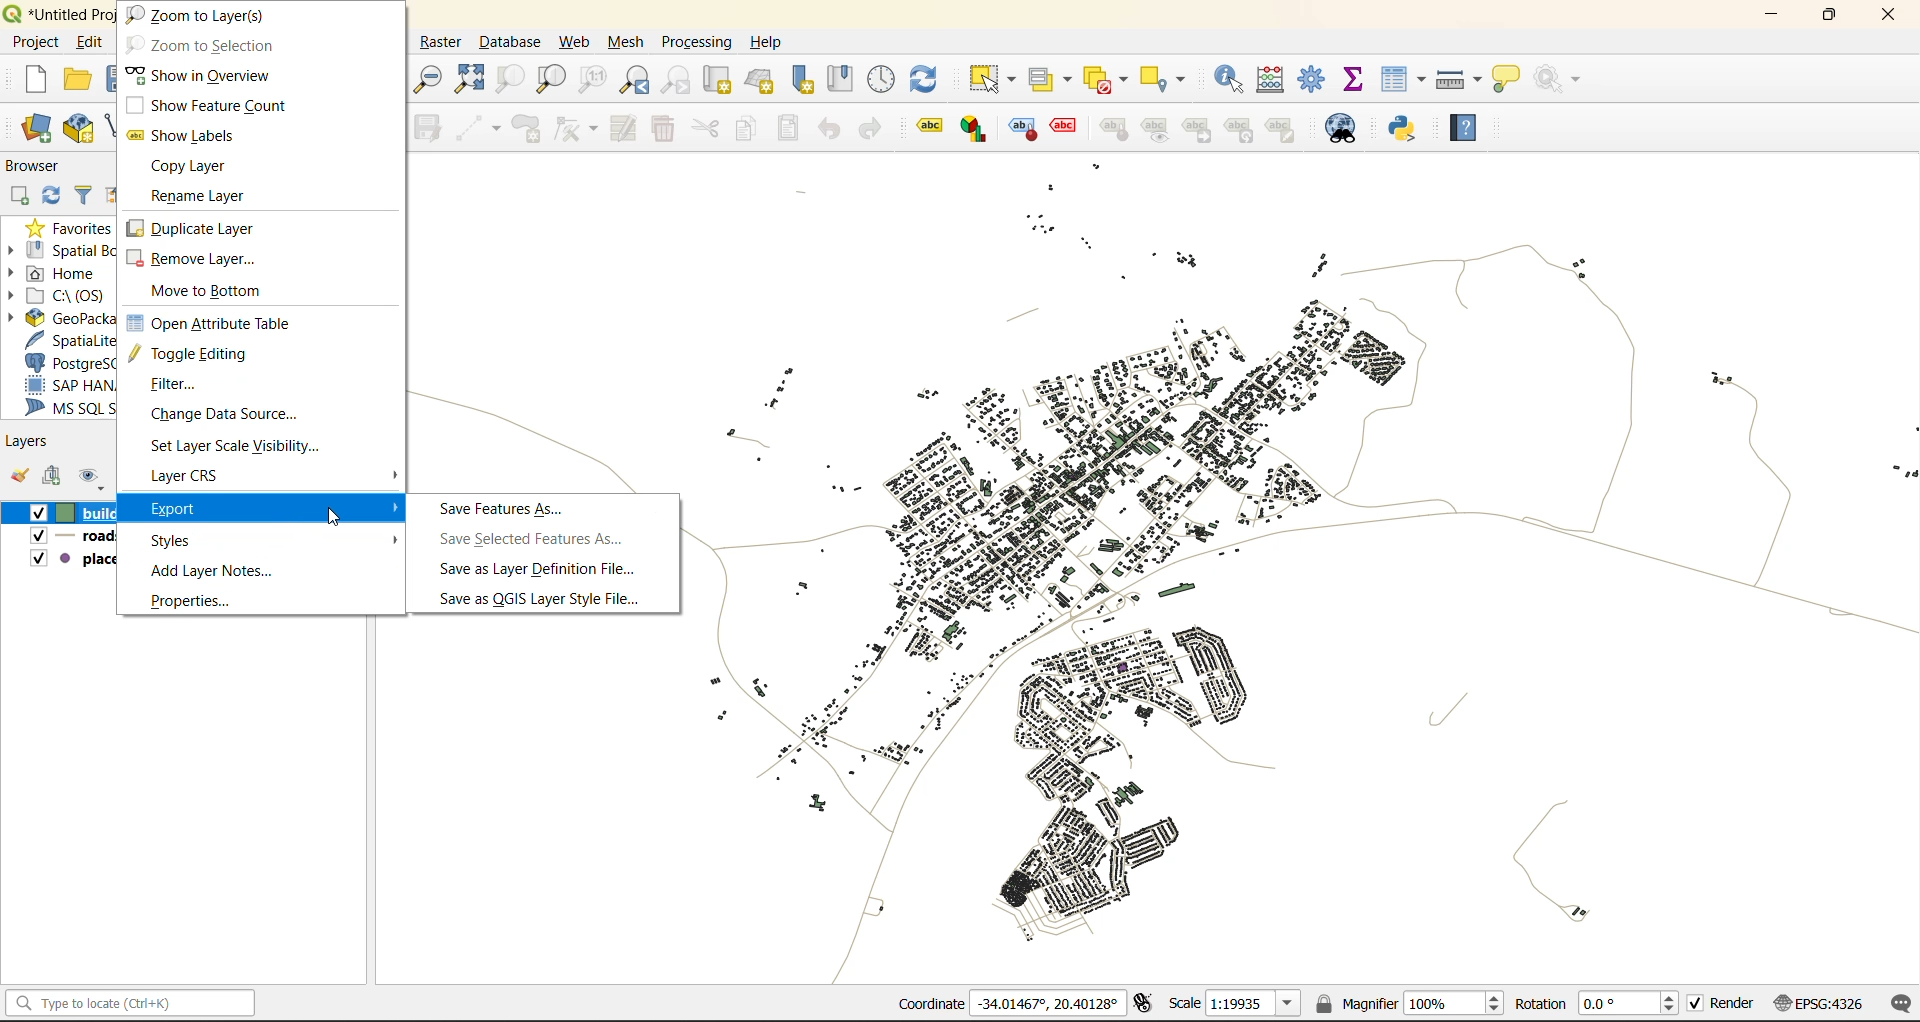 Image resolution: width=1920 pixels, height=1022 pixels. I want to click on measure line, so click(1458, 82).